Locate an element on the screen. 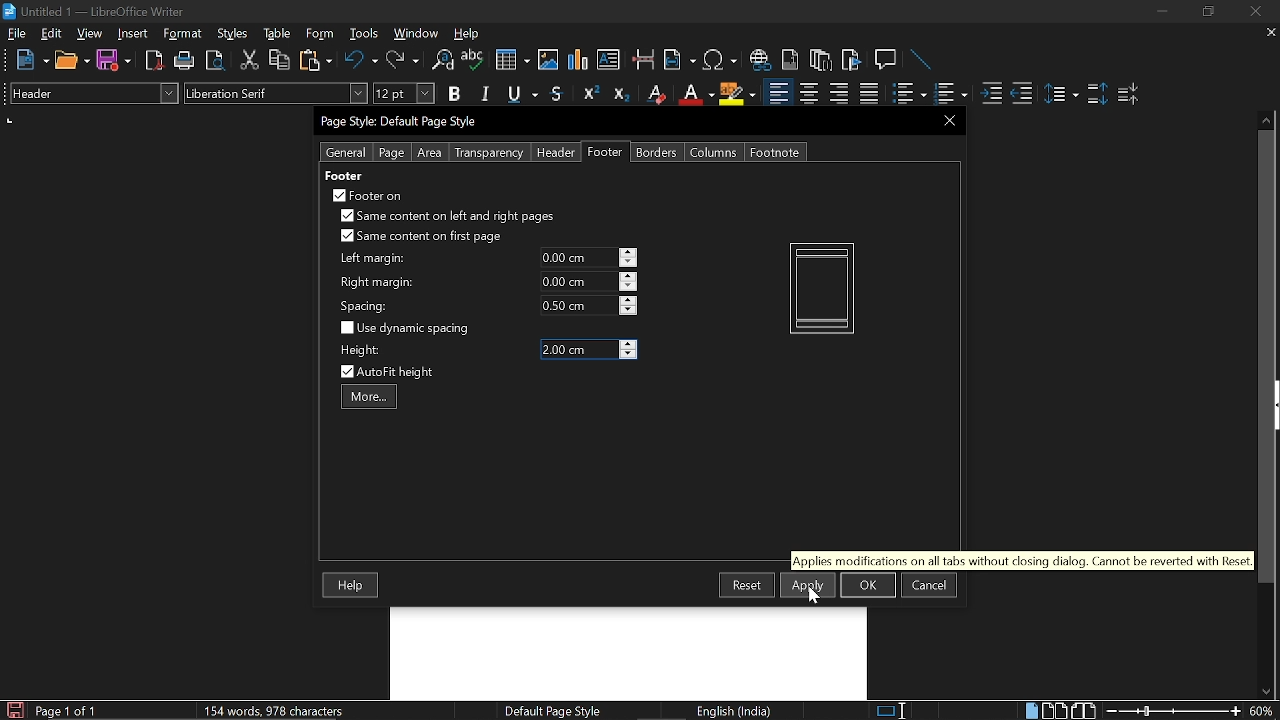 The image size is (1280, 720). right margin is located at coordinates (377, 283).